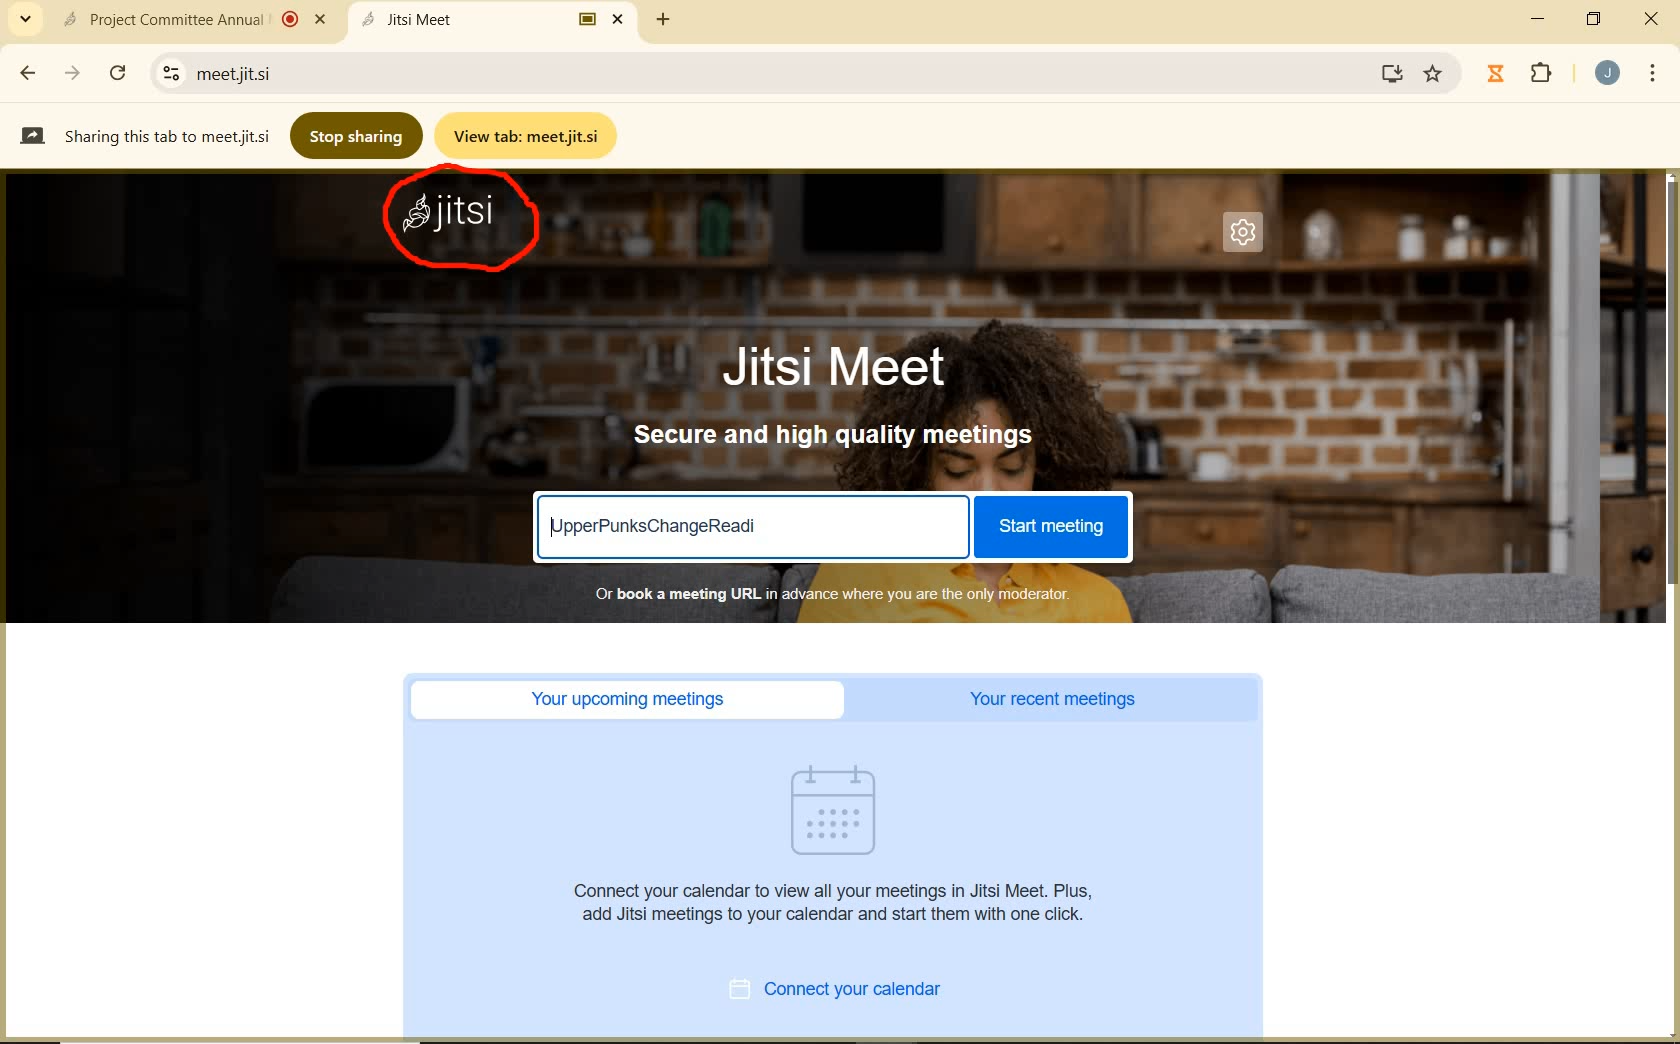 This screenshot has height=1044, width=1680. What do you see at coordinates (1524, 75) in the screenshot?
I see `EXTENSION` at bounding box center [1524, 75].